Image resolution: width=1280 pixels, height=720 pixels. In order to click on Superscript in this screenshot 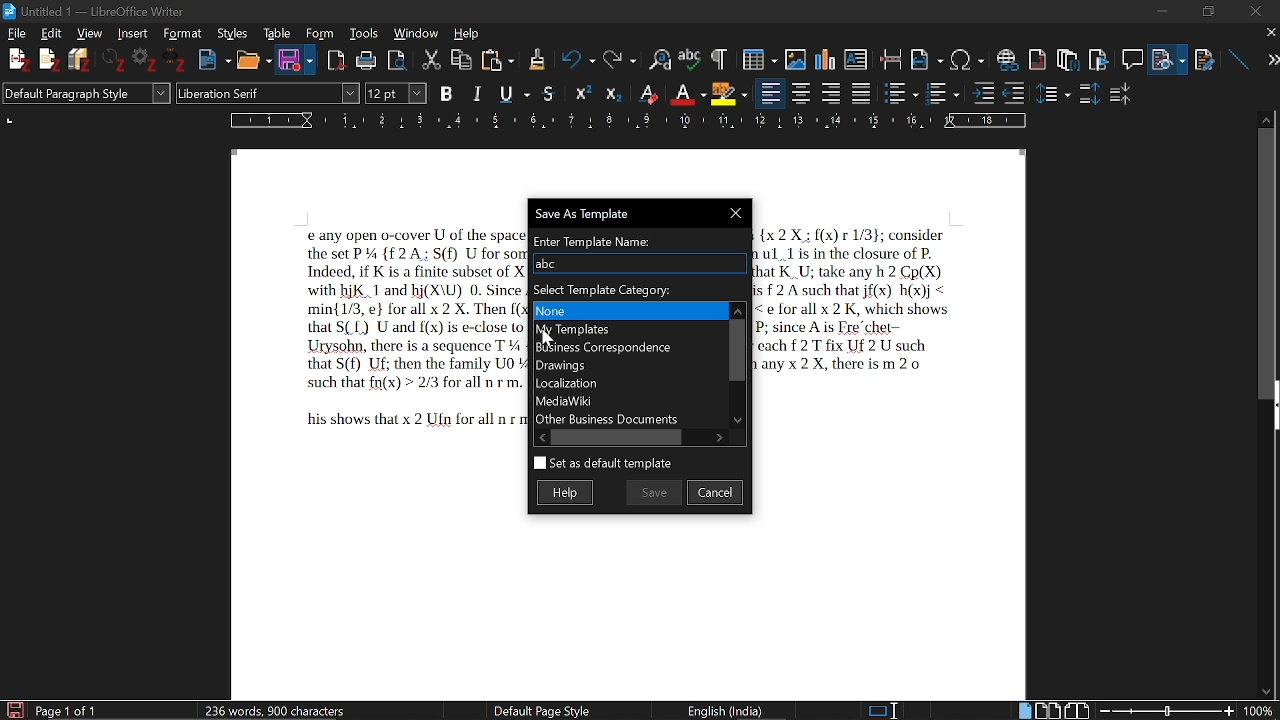, I will do `click(647, 93)`.